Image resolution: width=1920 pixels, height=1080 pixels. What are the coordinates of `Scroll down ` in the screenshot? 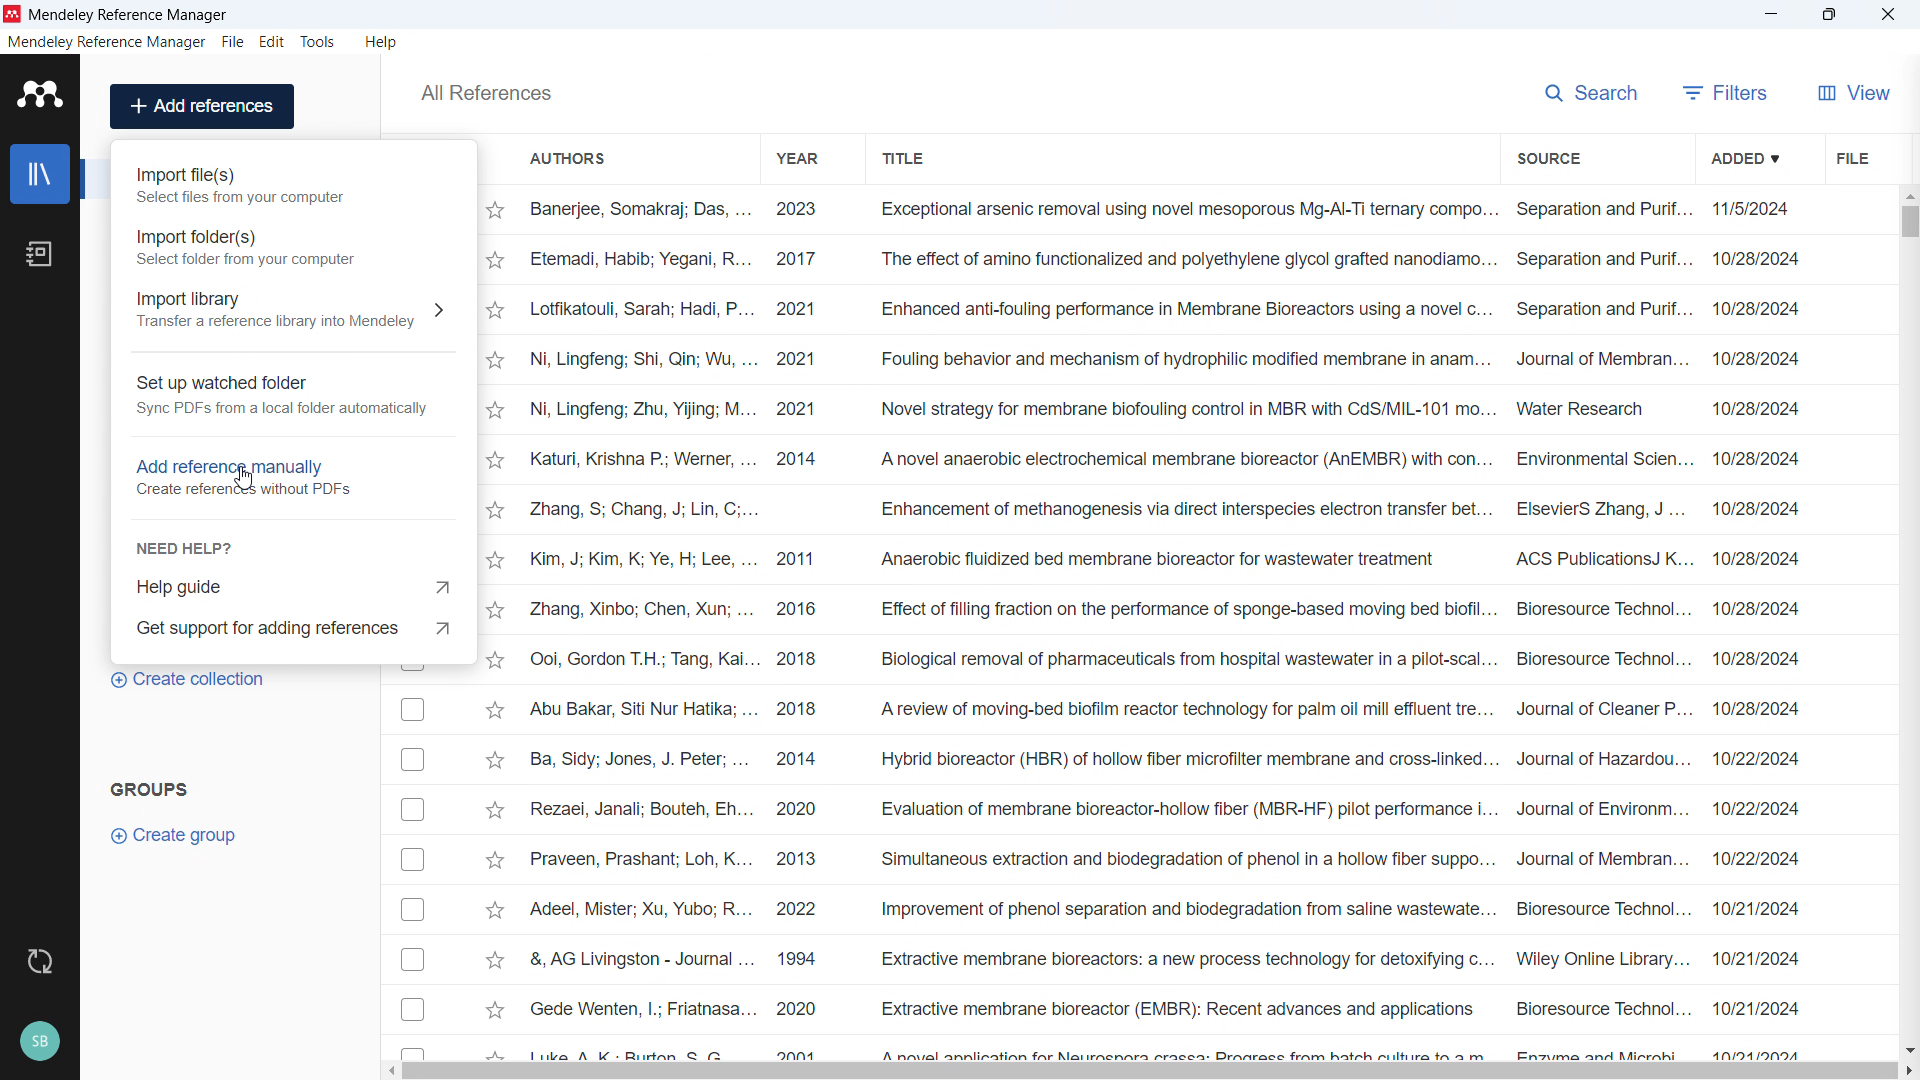 It's located at (1908, 1050).